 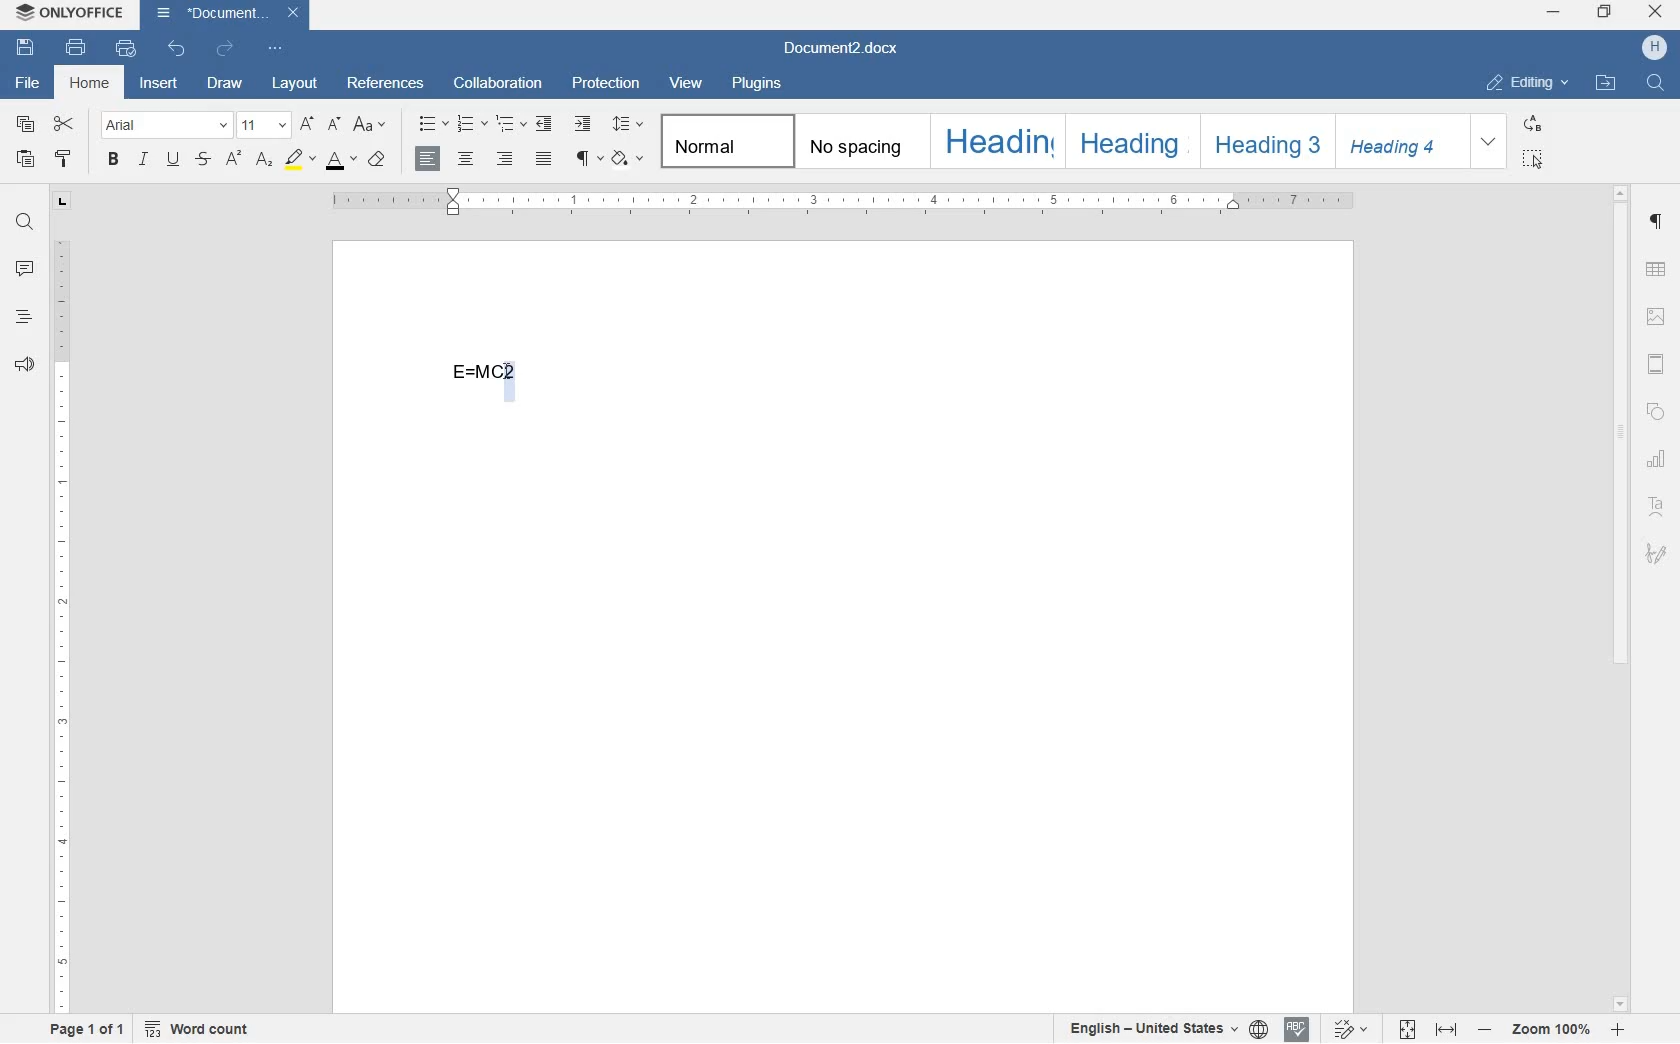 I want to click on text art, so click(x=1659, y=508).